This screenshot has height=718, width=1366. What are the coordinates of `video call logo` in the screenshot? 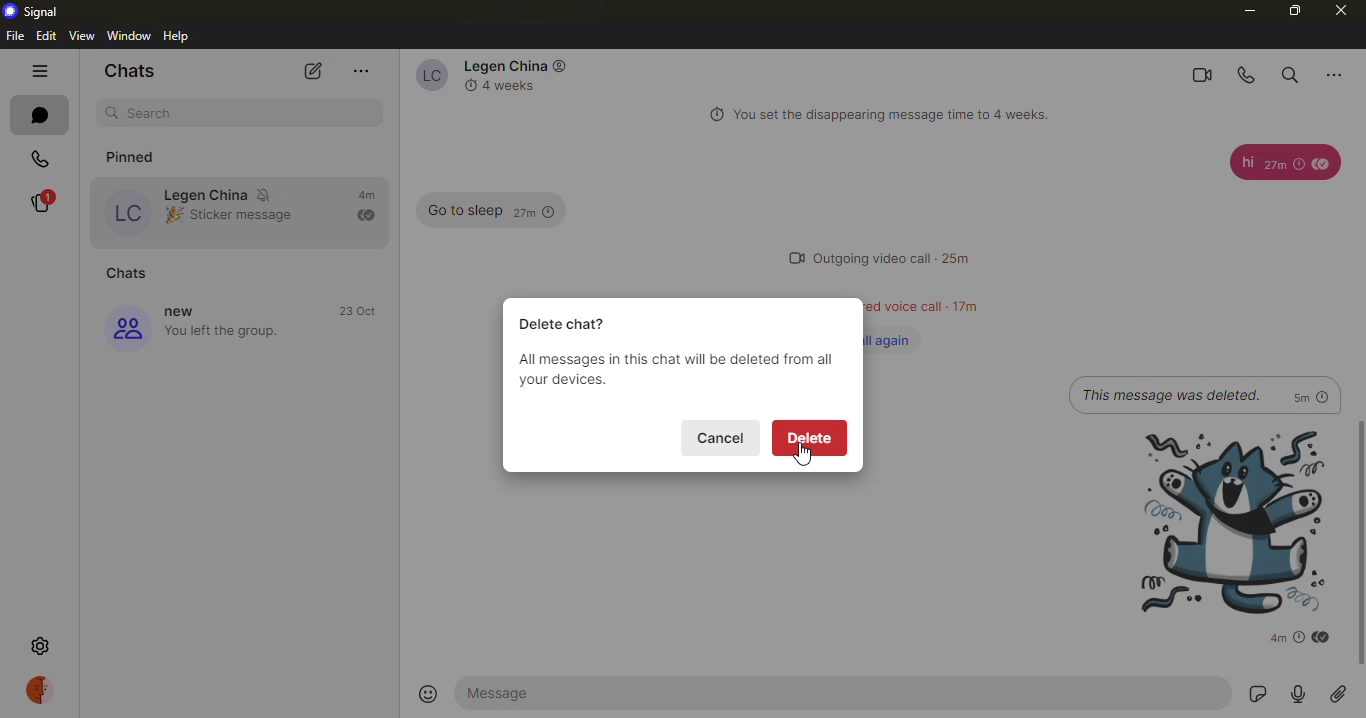 It's located at (786, 257).